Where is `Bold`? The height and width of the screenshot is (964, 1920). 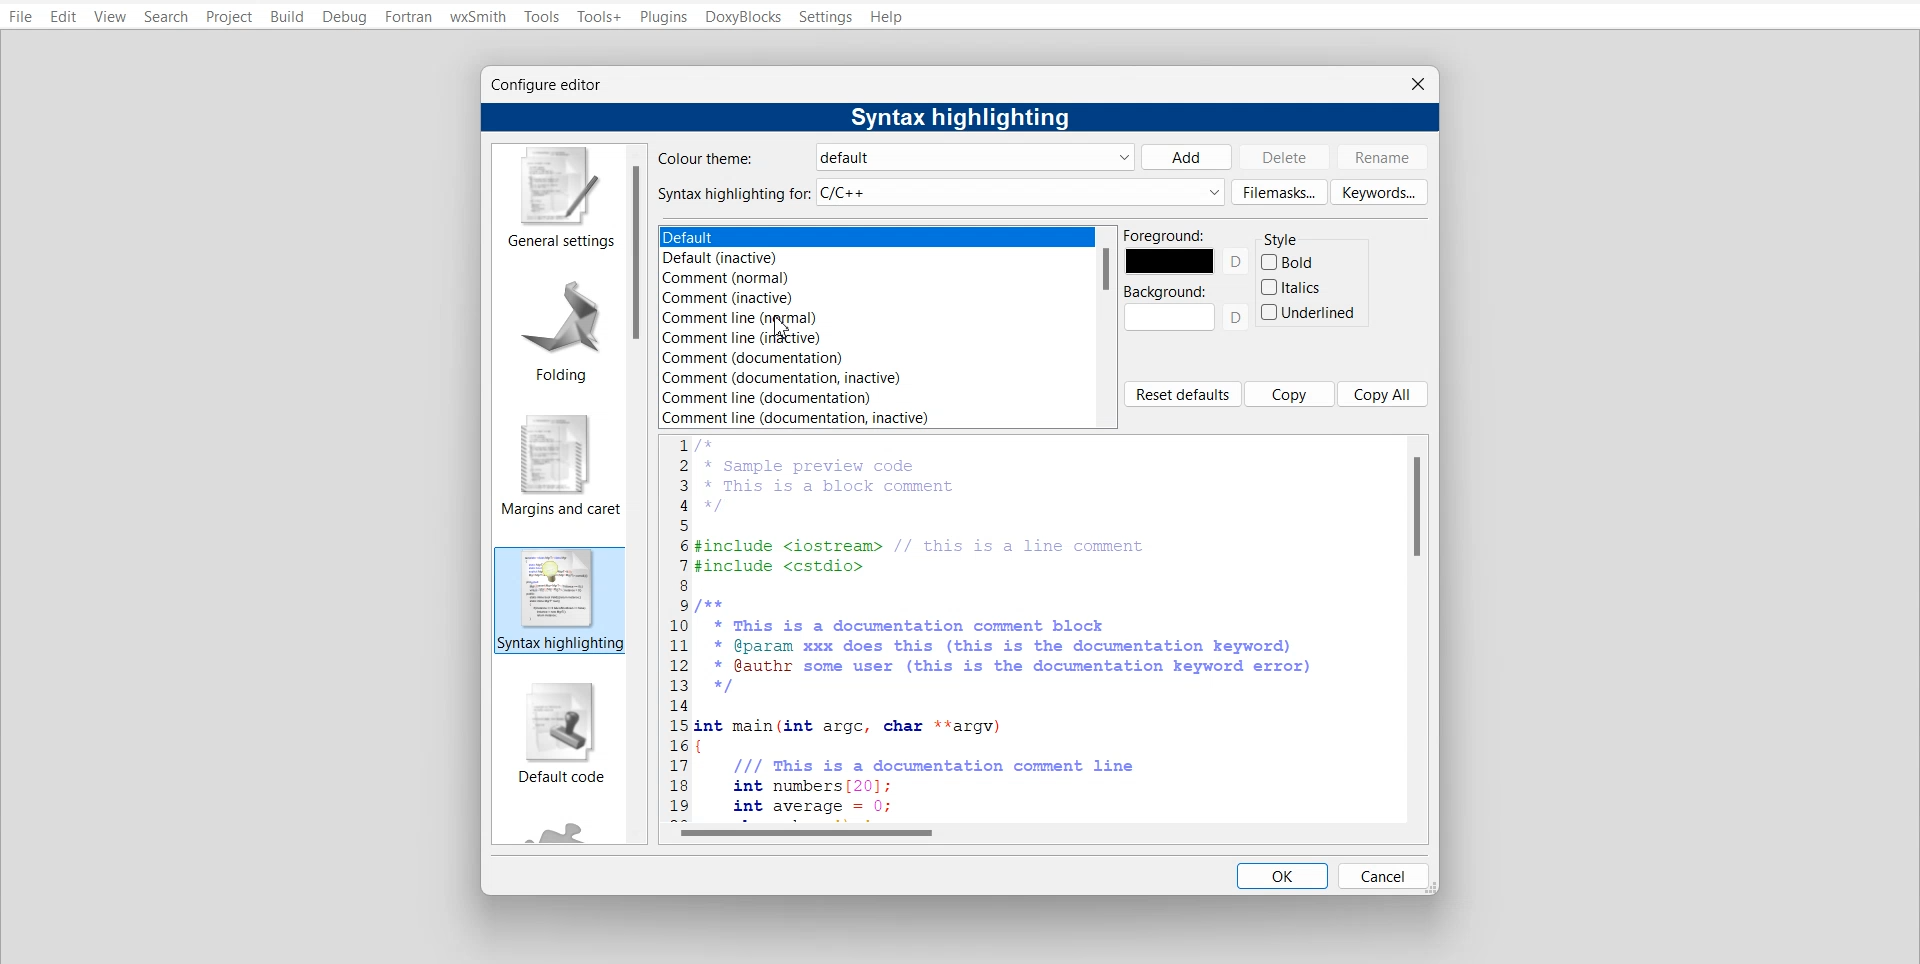 Bold is located at coordinates (1288, 263).